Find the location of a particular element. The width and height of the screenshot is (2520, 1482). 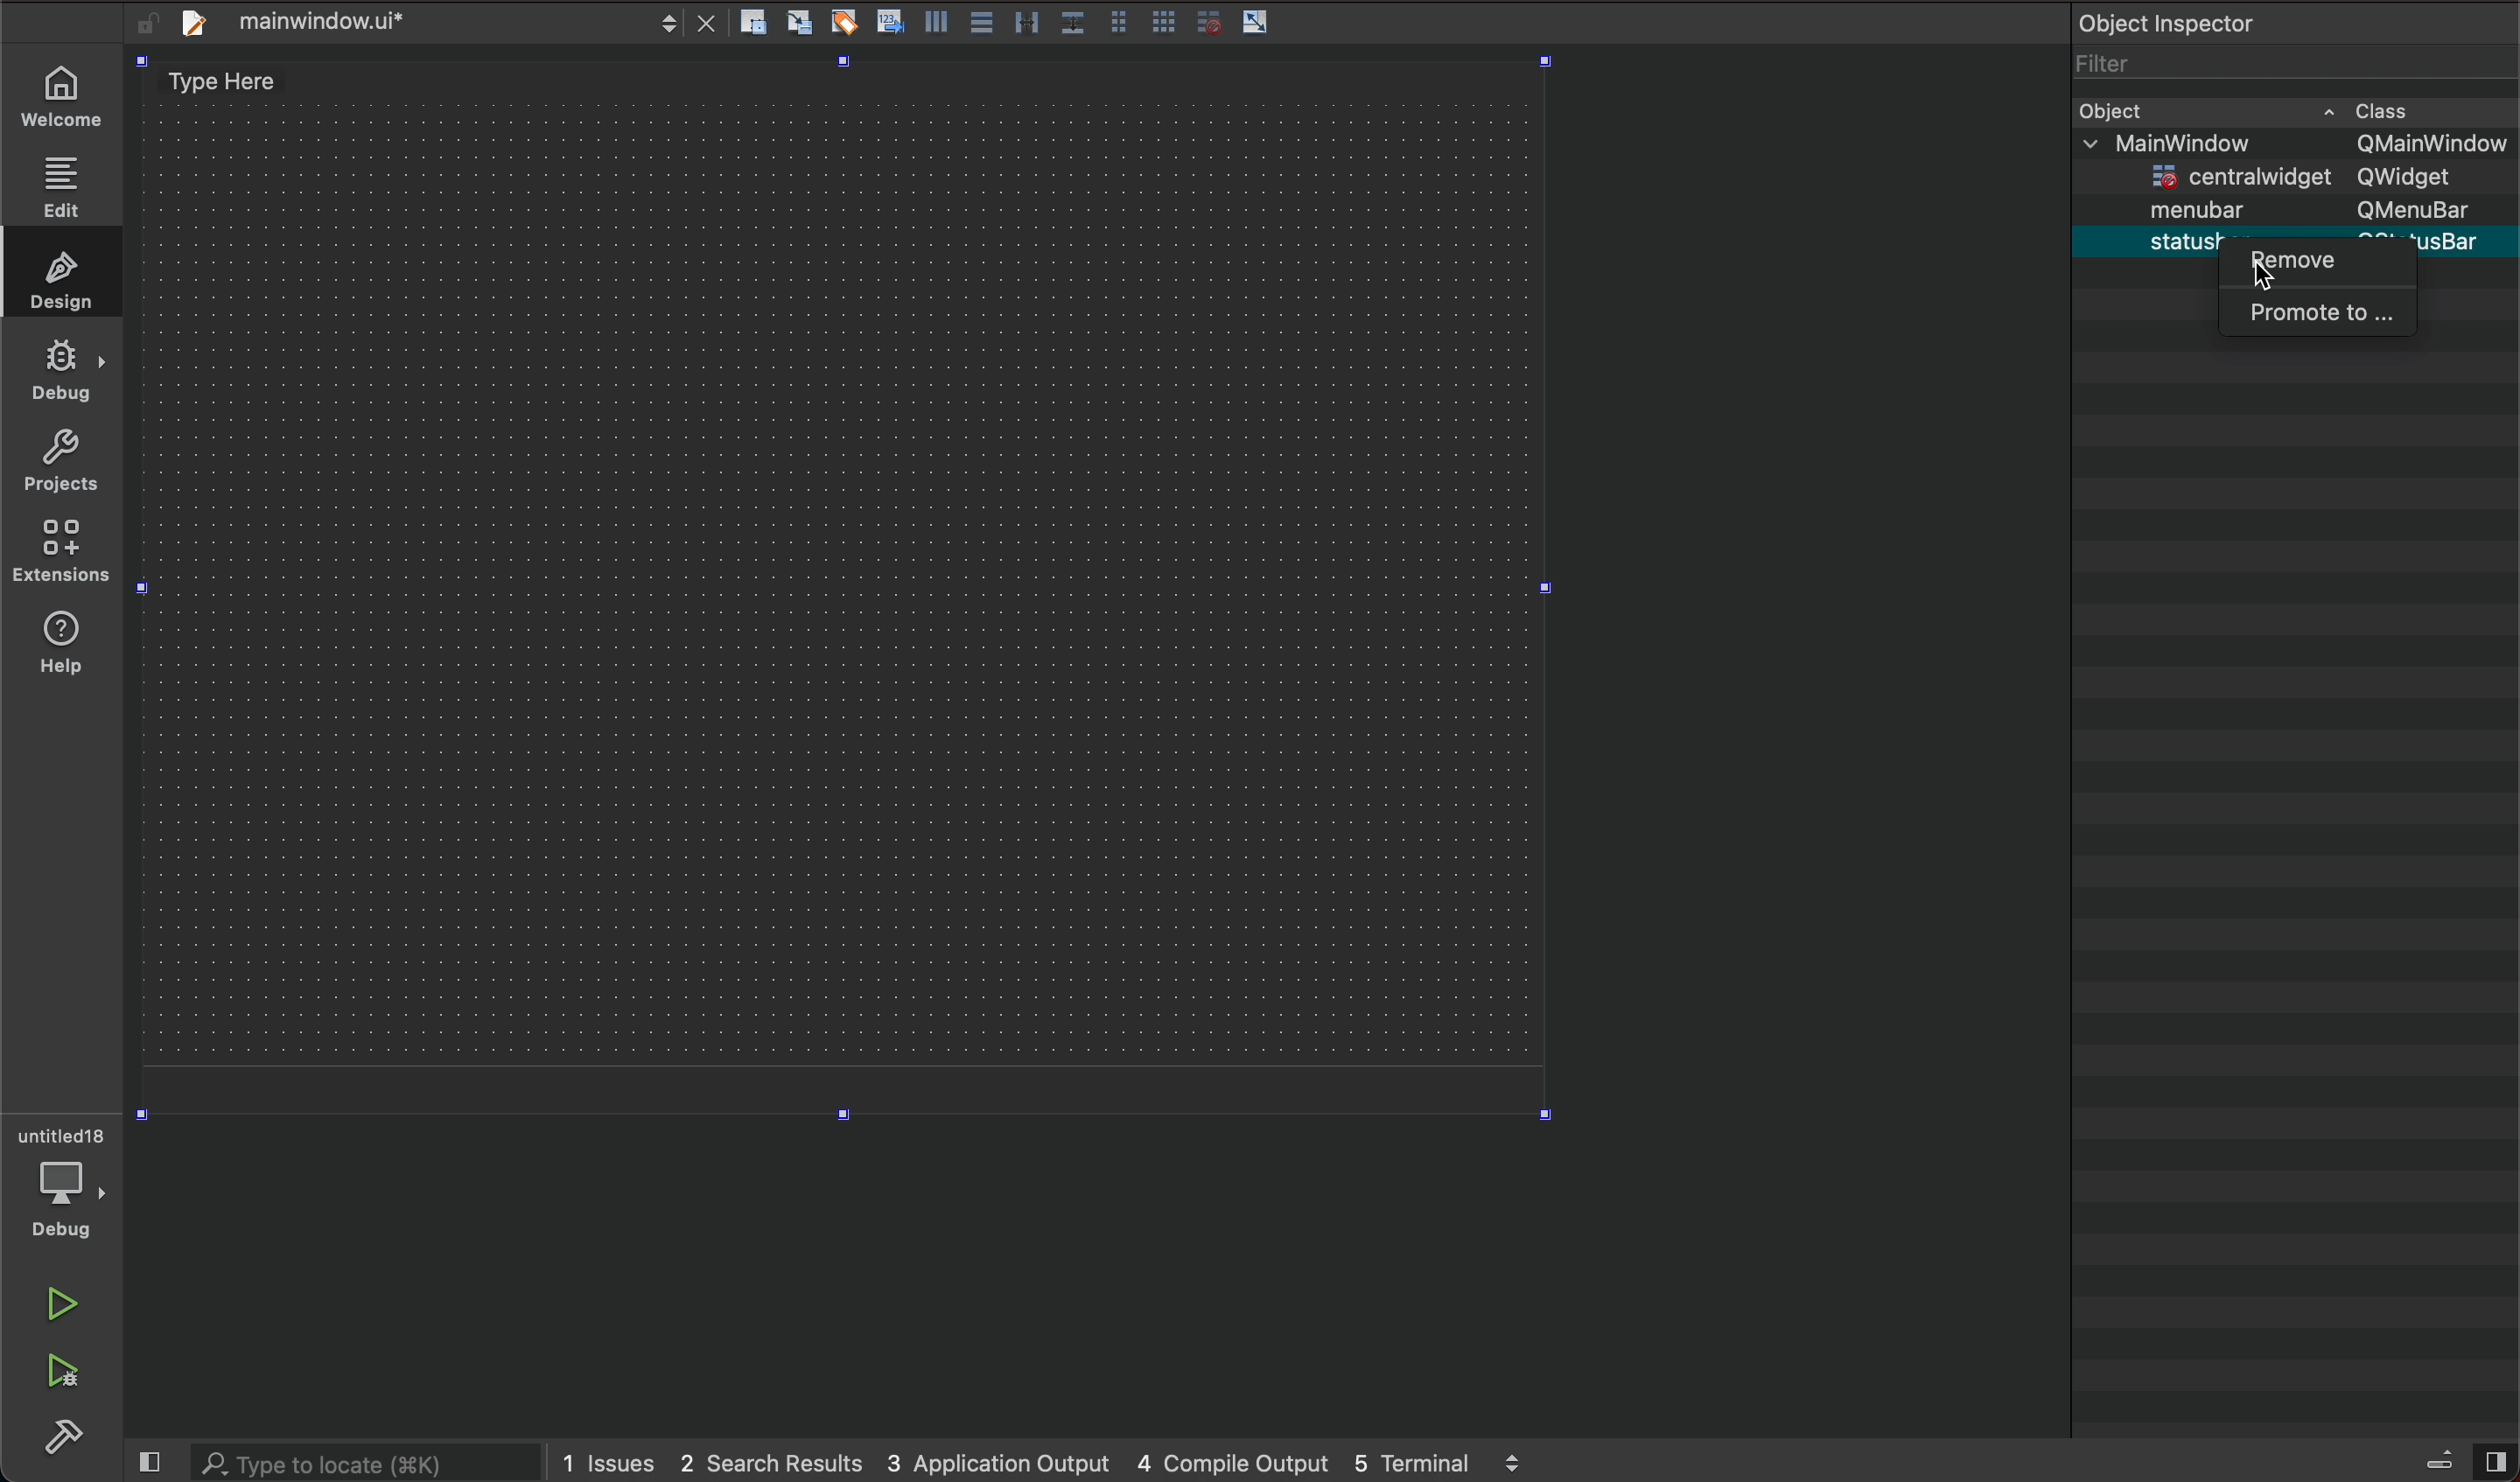

cursor is located at coordinates (2260, 272).